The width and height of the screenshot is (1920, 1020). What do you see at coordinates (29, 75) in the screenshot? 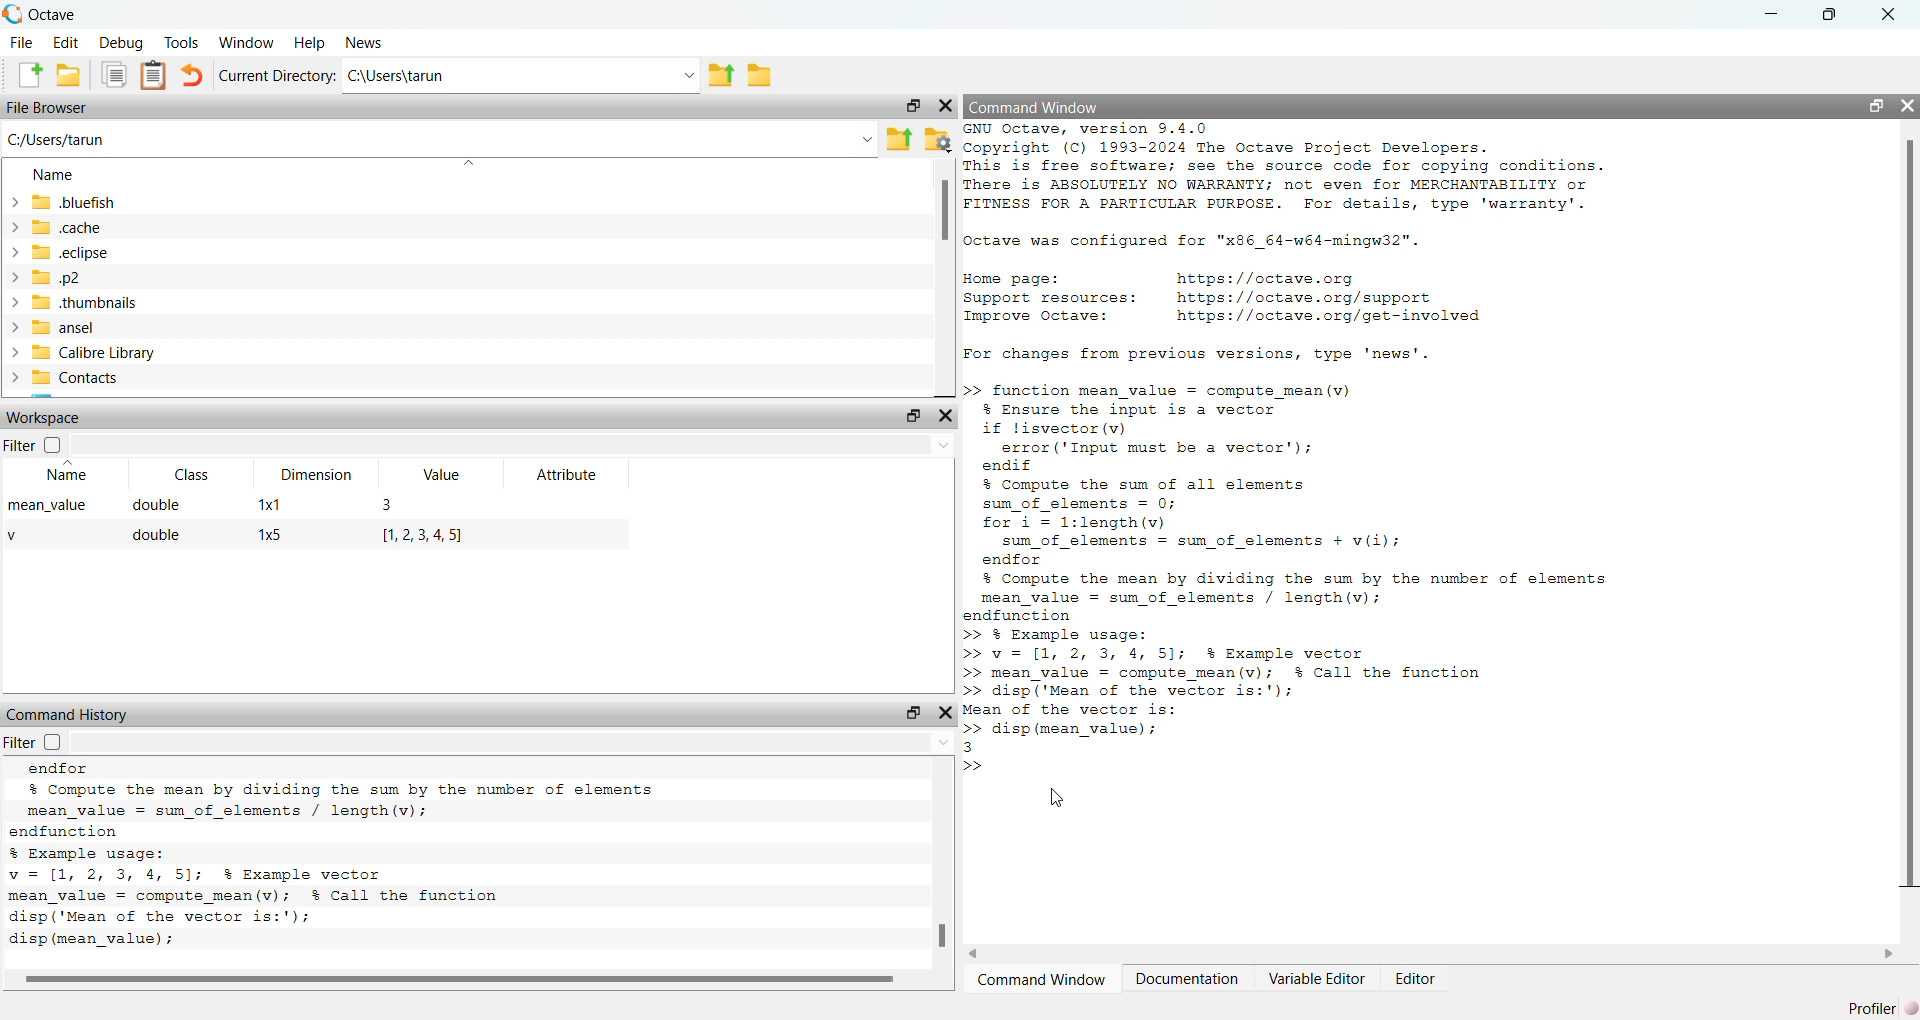
I see `add file` at bounding box center [29, 75].